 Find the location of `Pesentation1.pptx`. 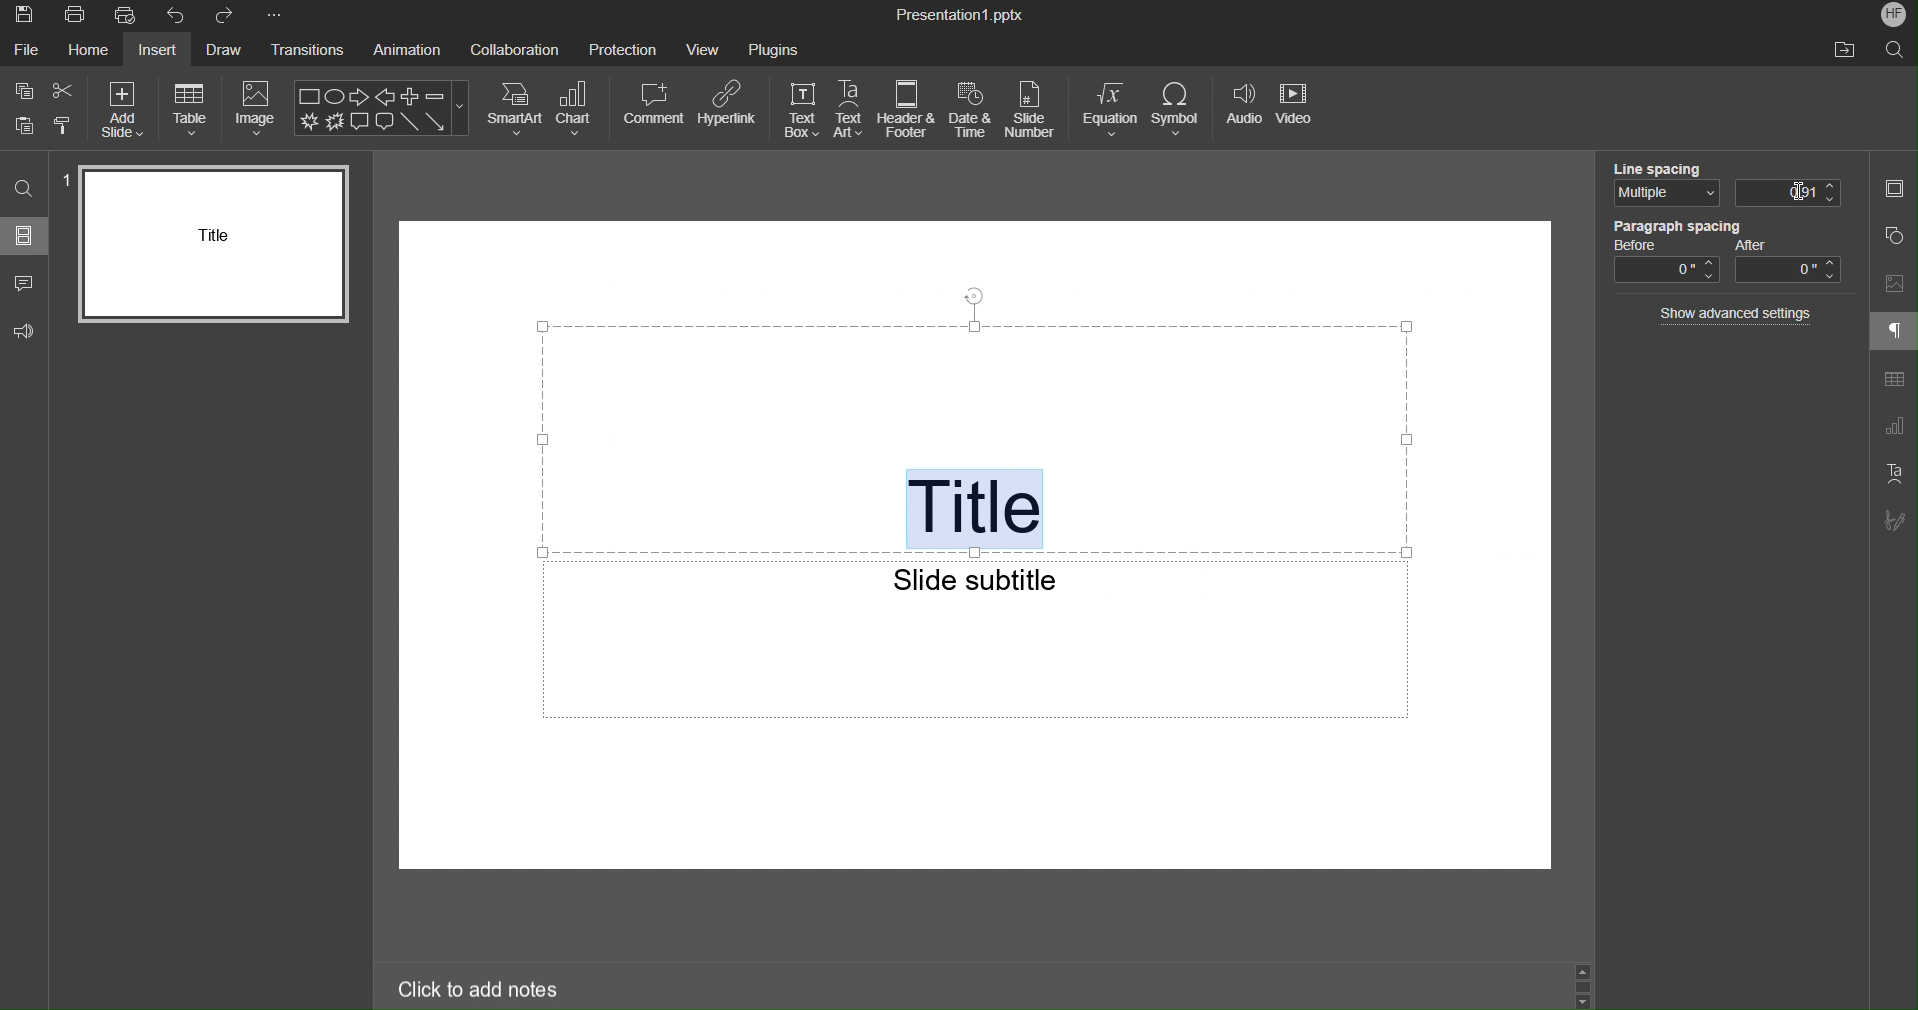

Pesentation1.pptx is located at coordinates (960, 16).